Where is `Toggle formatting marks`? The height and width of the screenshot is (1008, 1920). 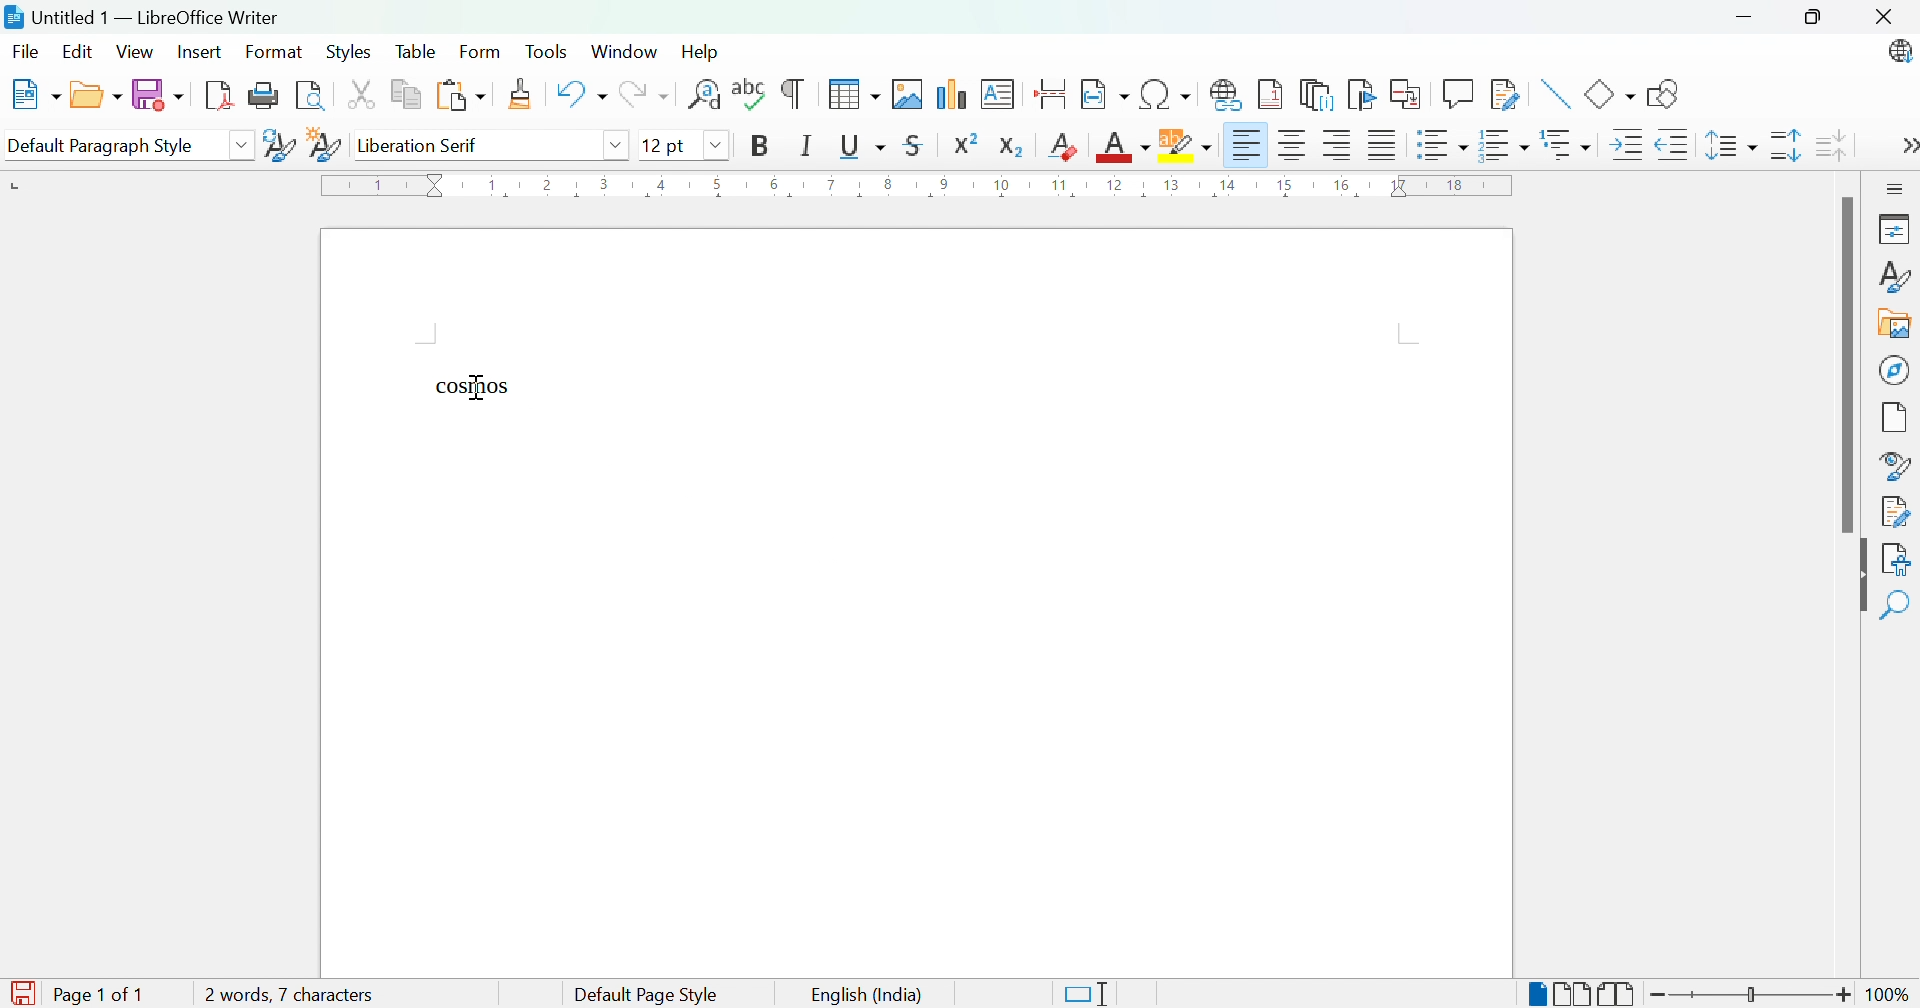 Toggle formatting marks is located at coordinates (792, 94).